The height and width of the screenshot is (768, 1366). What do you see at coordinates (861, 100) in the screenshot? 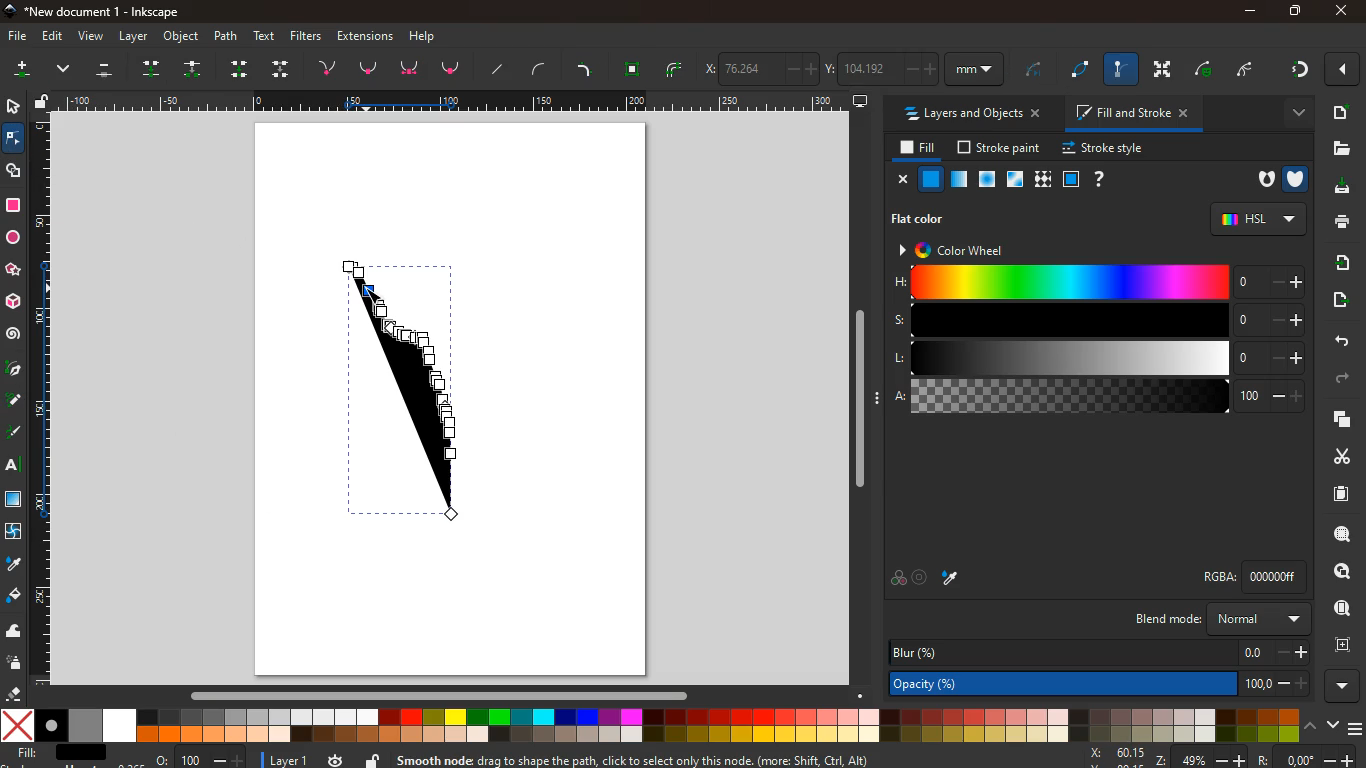
I see `screen` at bounding box center [861, 100].